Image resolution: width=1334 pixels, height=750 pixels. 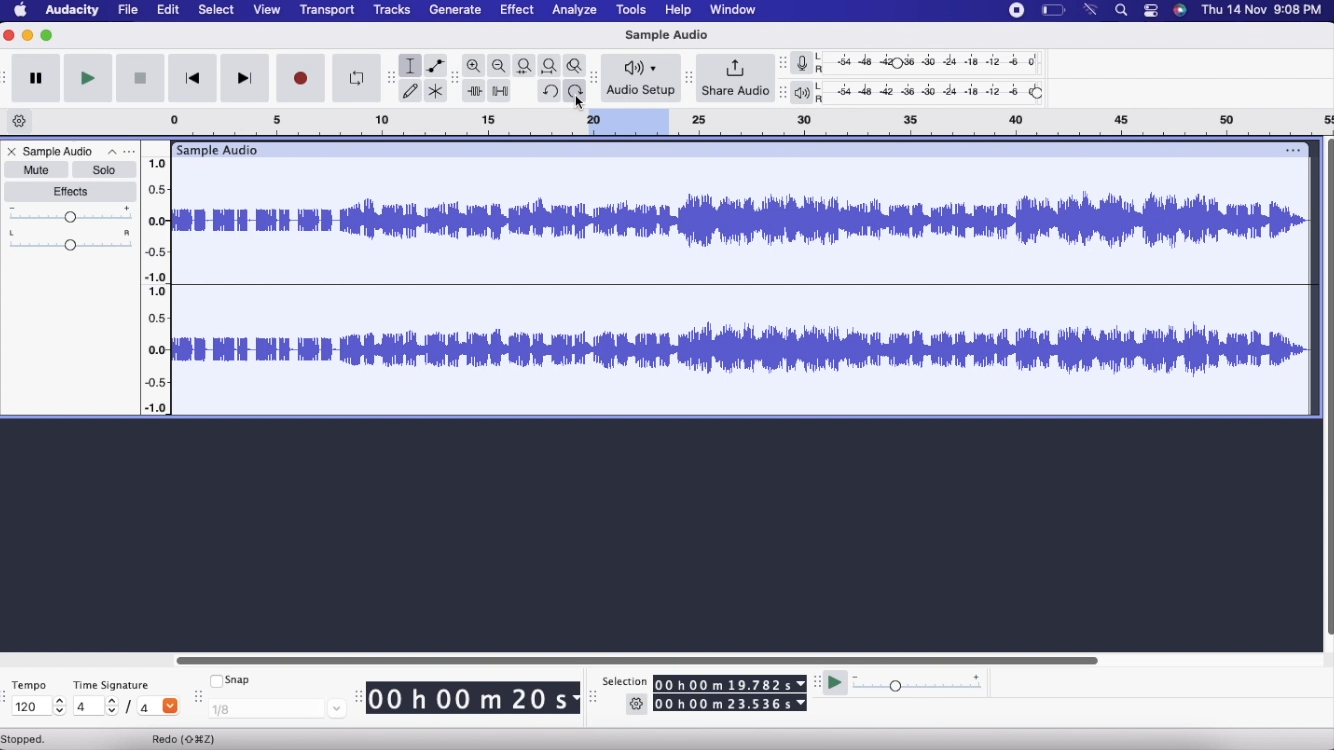 What do you see at coordinates (98, 707) in the screenshot?
I see `4` at bounding box center [98, 707].